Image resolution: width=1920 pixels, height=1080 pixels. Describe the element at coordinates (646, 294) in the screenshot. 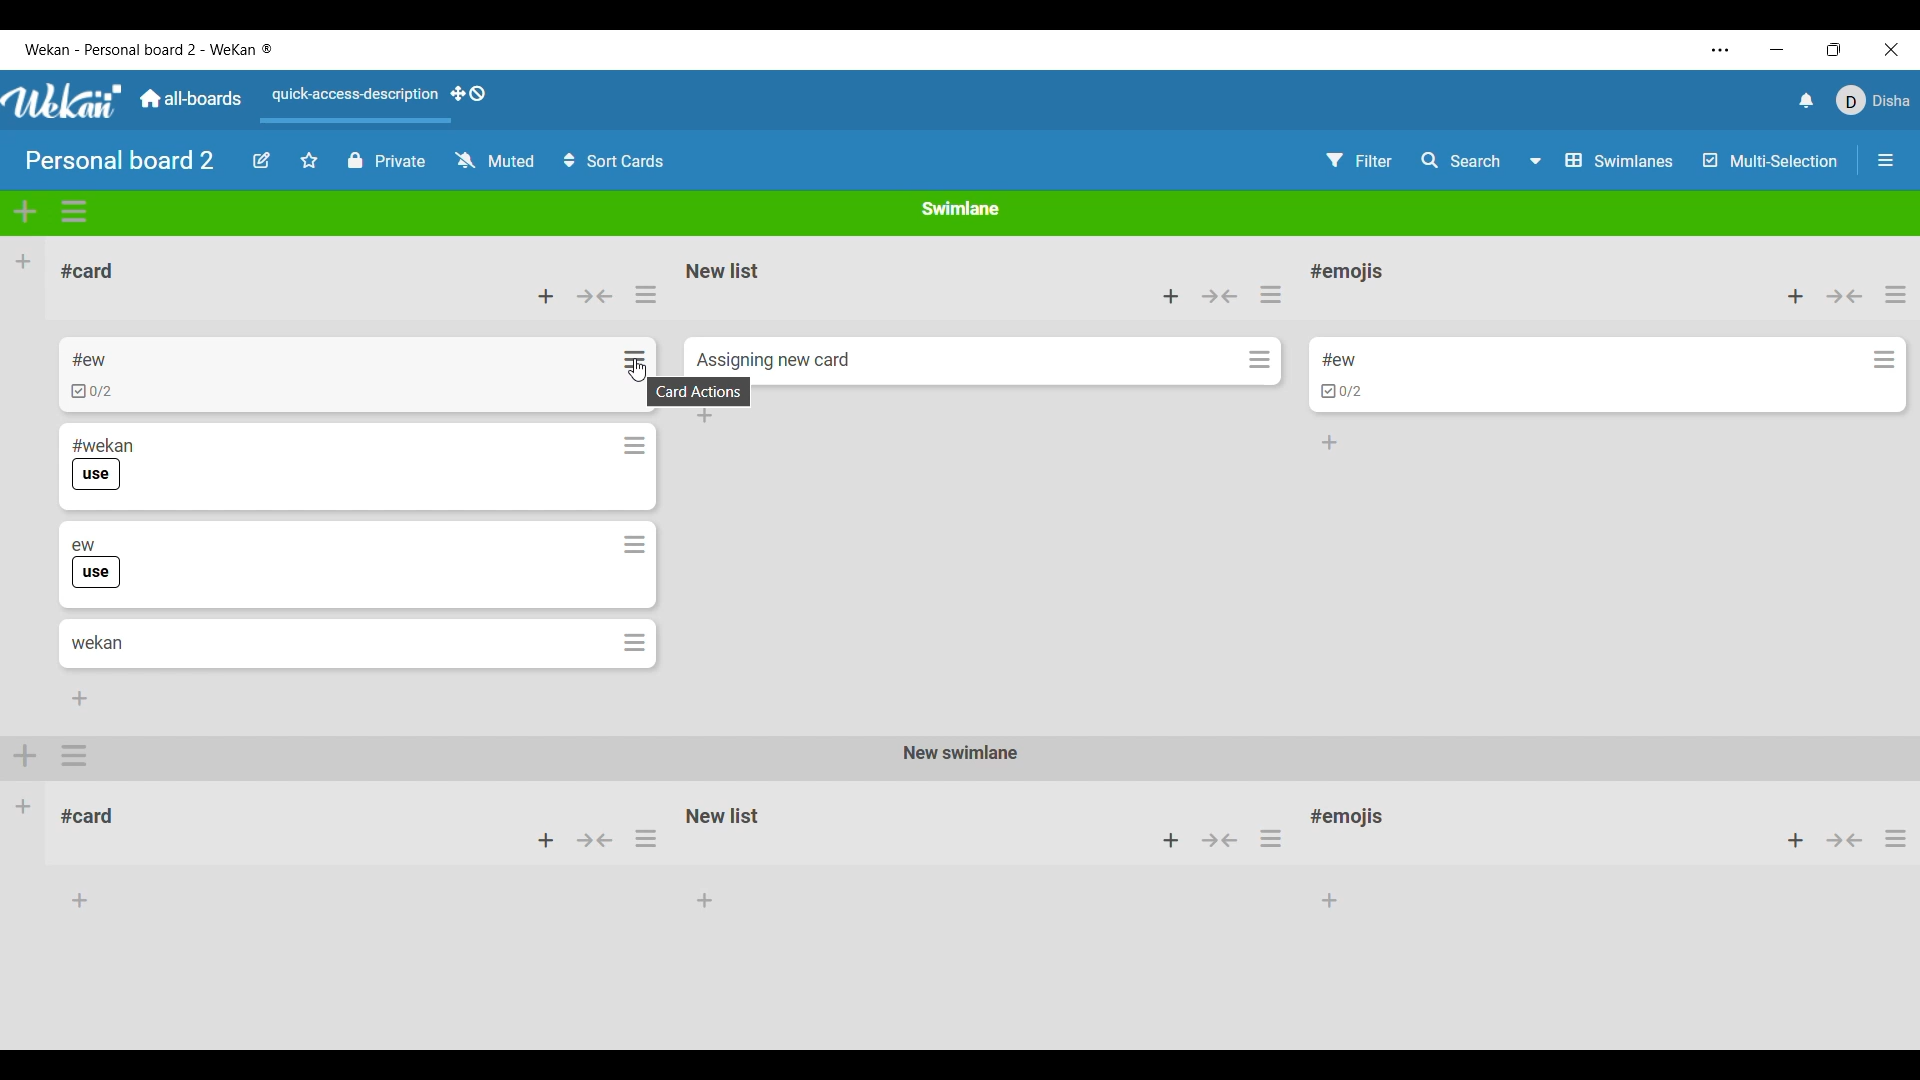

I see `List actions` at that location.